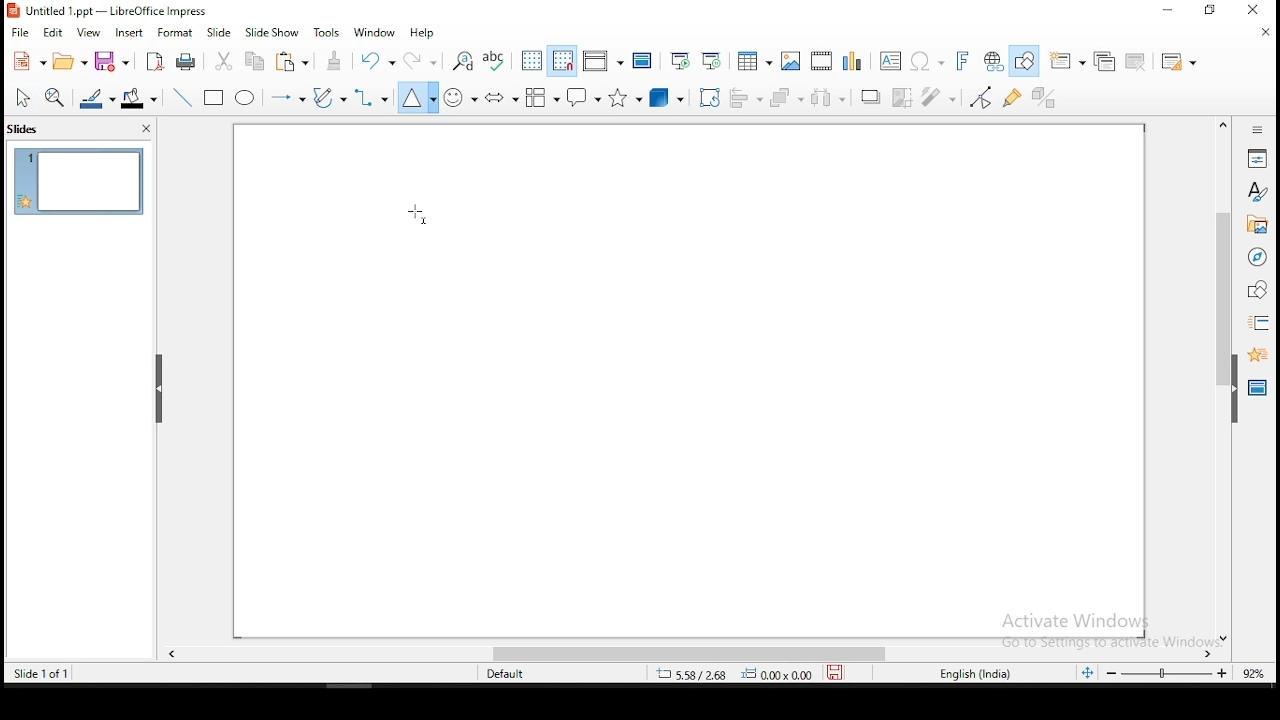 The height and width of the screenshot is (720, 1280). Describe the element at coordinates (296, 64) in the screenshot. I see `paste` at that location.